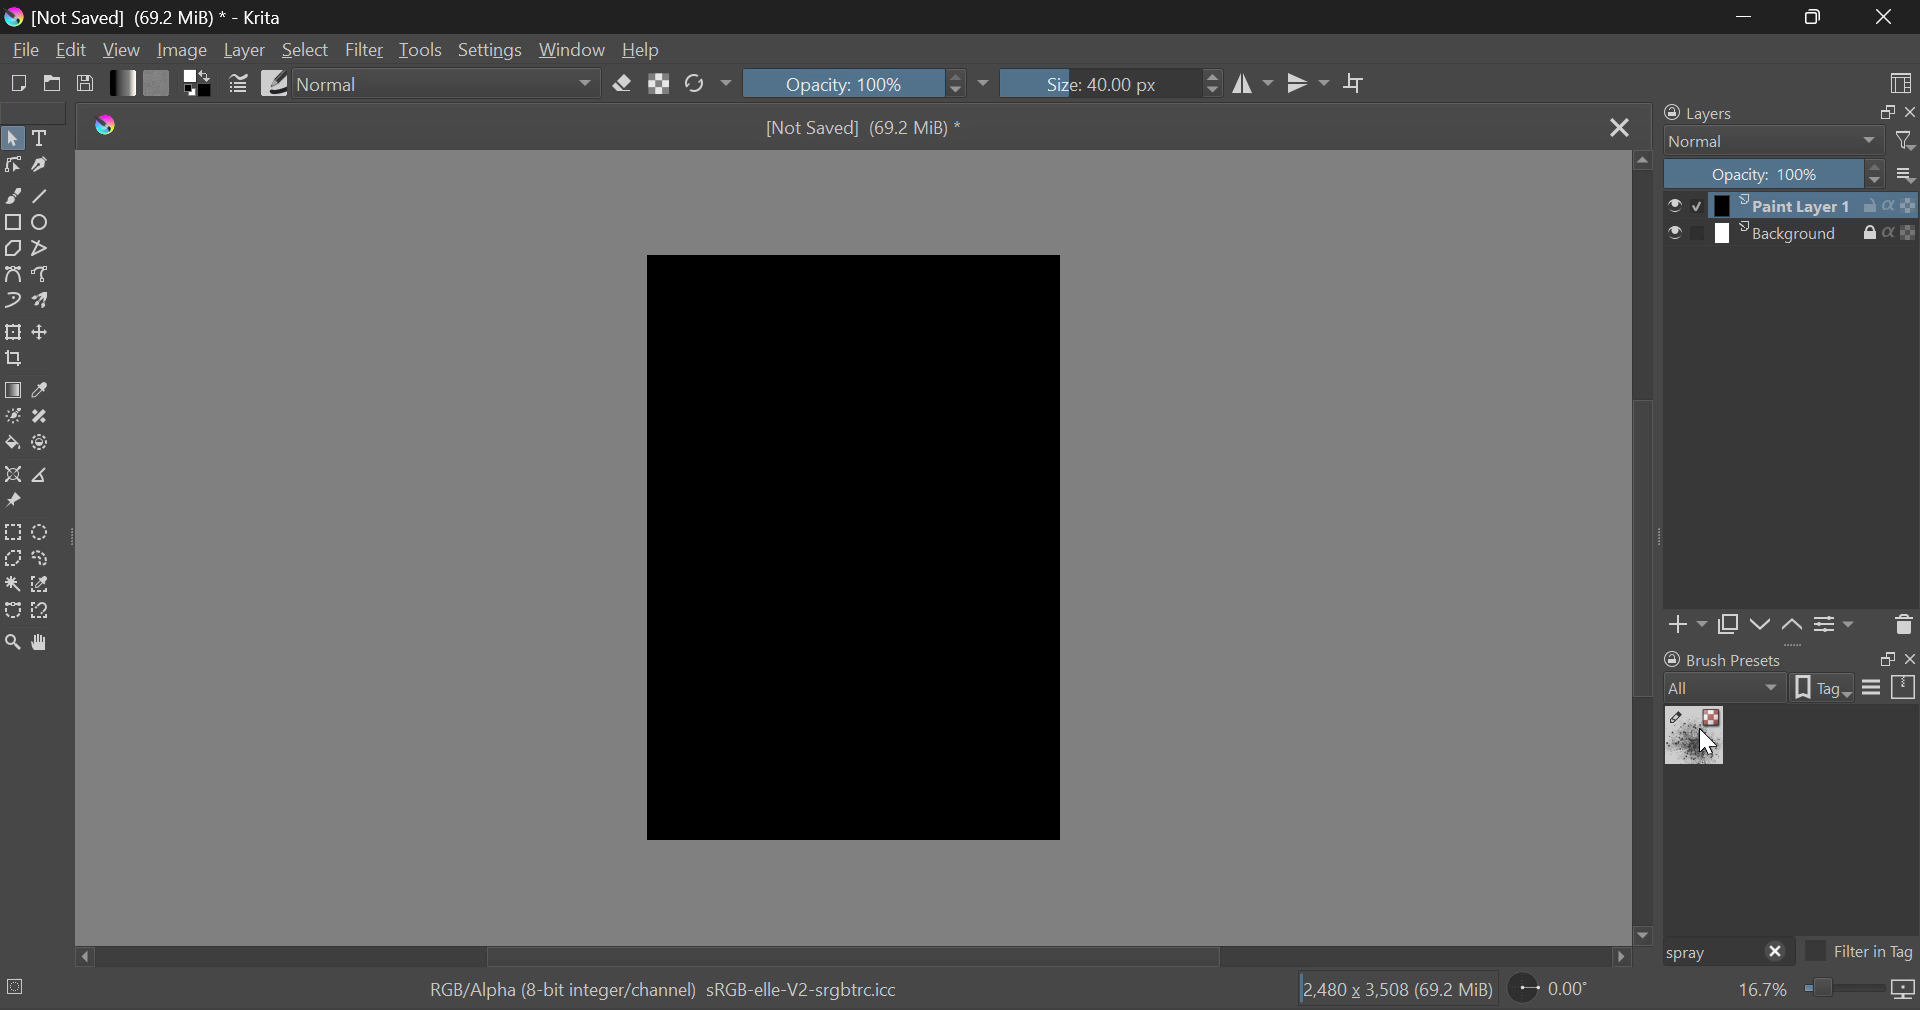 The width and height of the screenshot is (1920, 1010). What do you see at coordinates (1774, 175) in the screenshot?
I see `Opacity: 100%` at bounding box center [1774, 175].